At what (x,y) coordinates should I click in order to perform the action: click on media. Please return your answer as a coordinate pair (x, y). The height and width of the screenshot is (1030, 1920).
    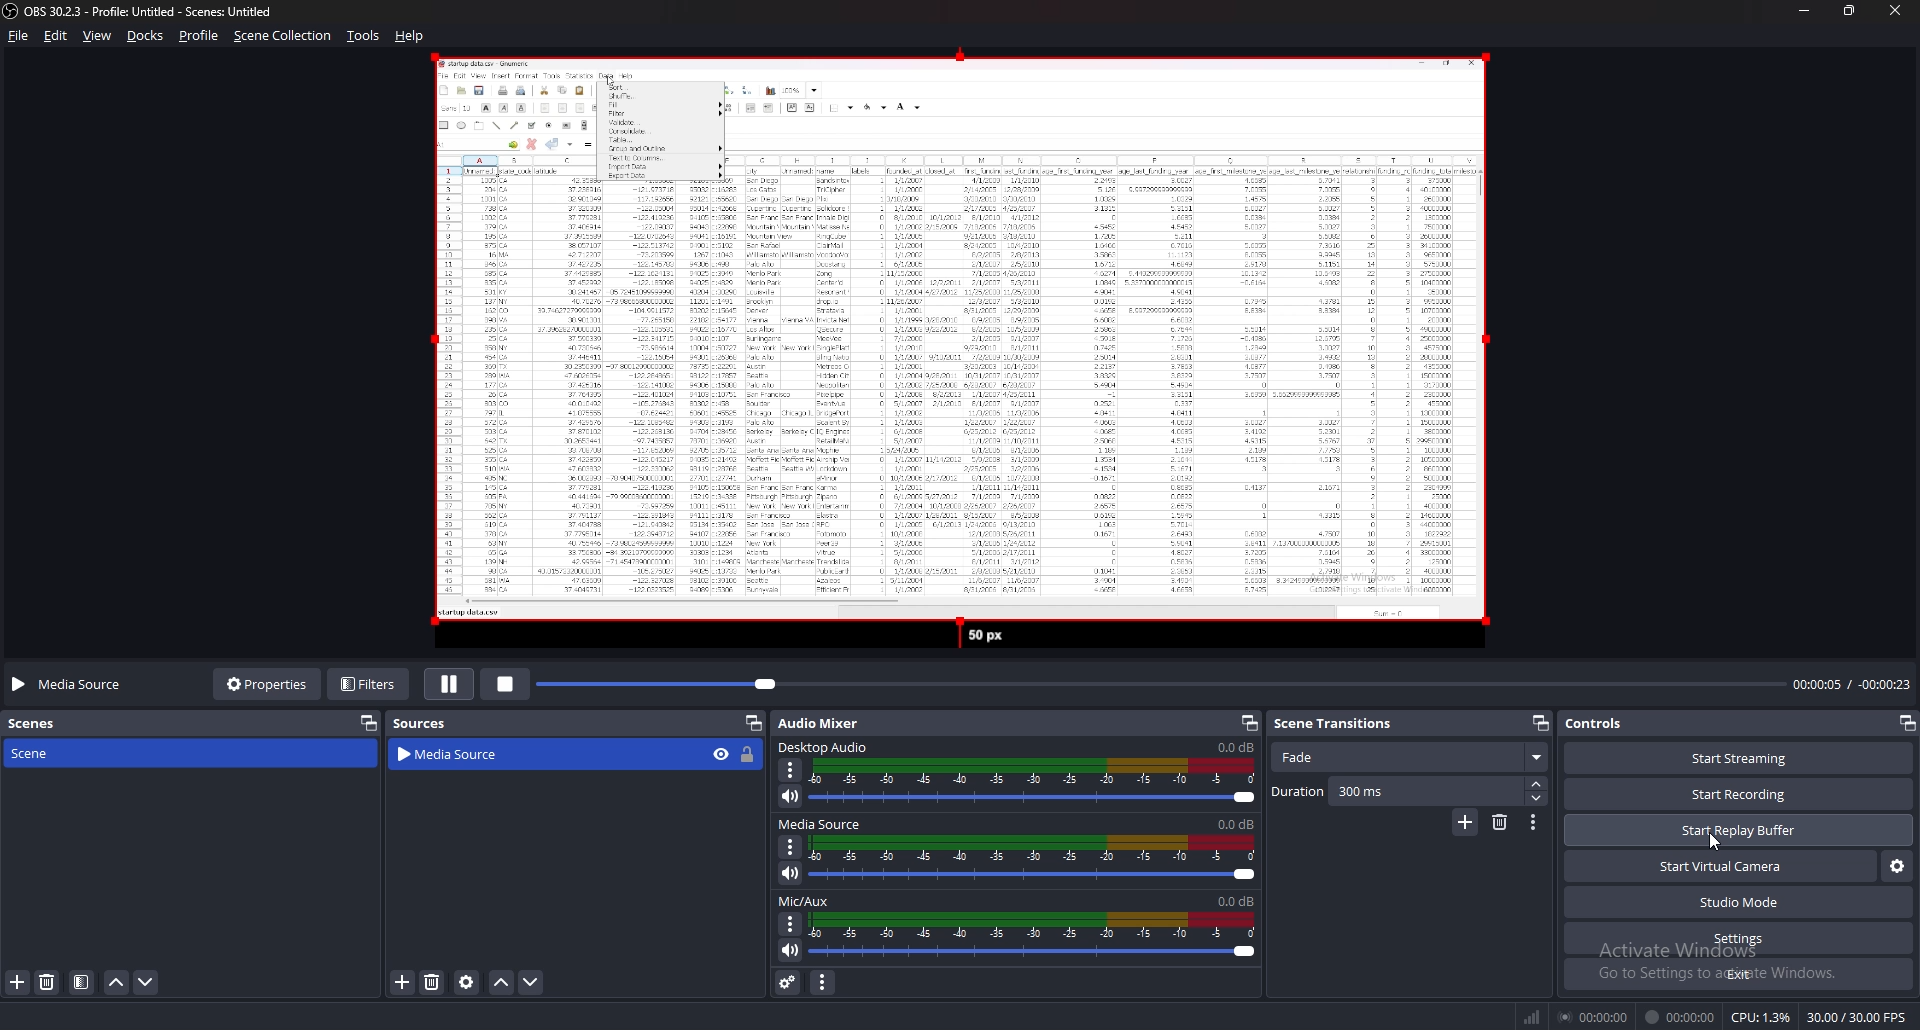
    Looking at the image, I should click on (950, 353).